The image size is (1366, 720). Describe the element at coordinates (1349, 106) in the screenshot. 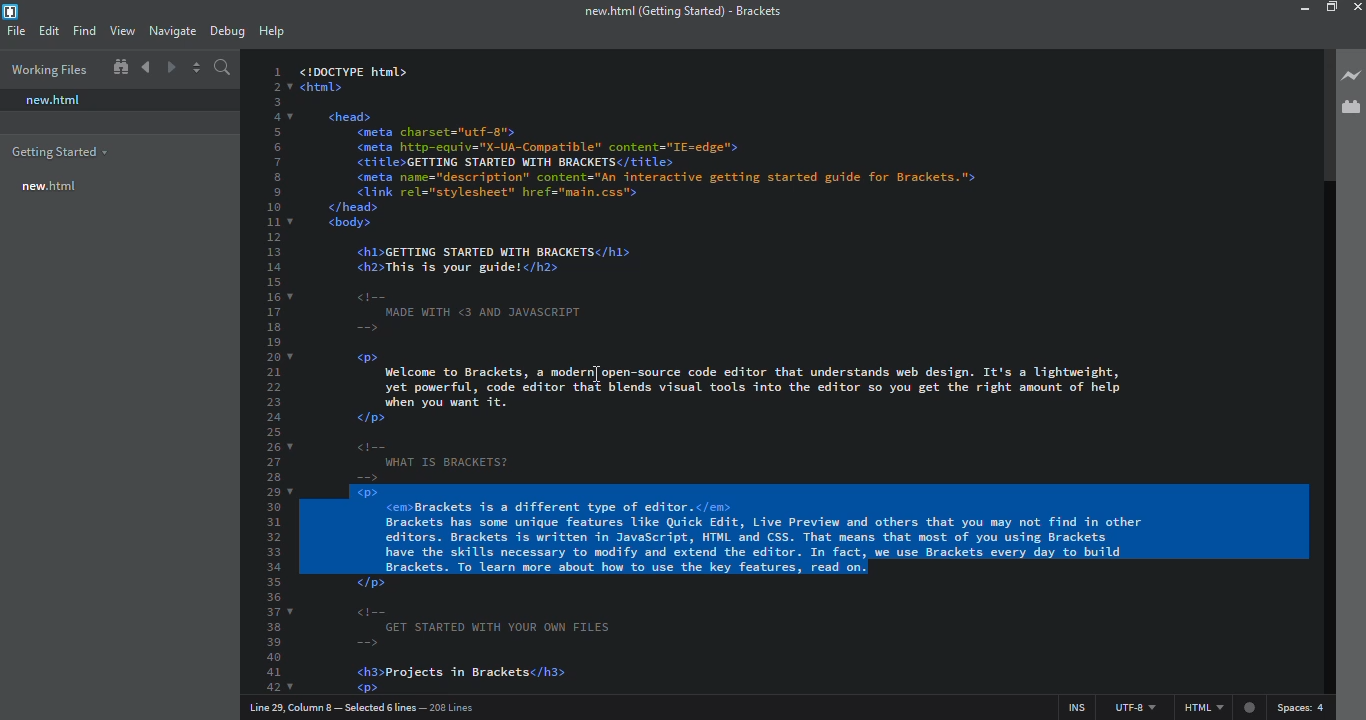

I see `extension manager` at that location.